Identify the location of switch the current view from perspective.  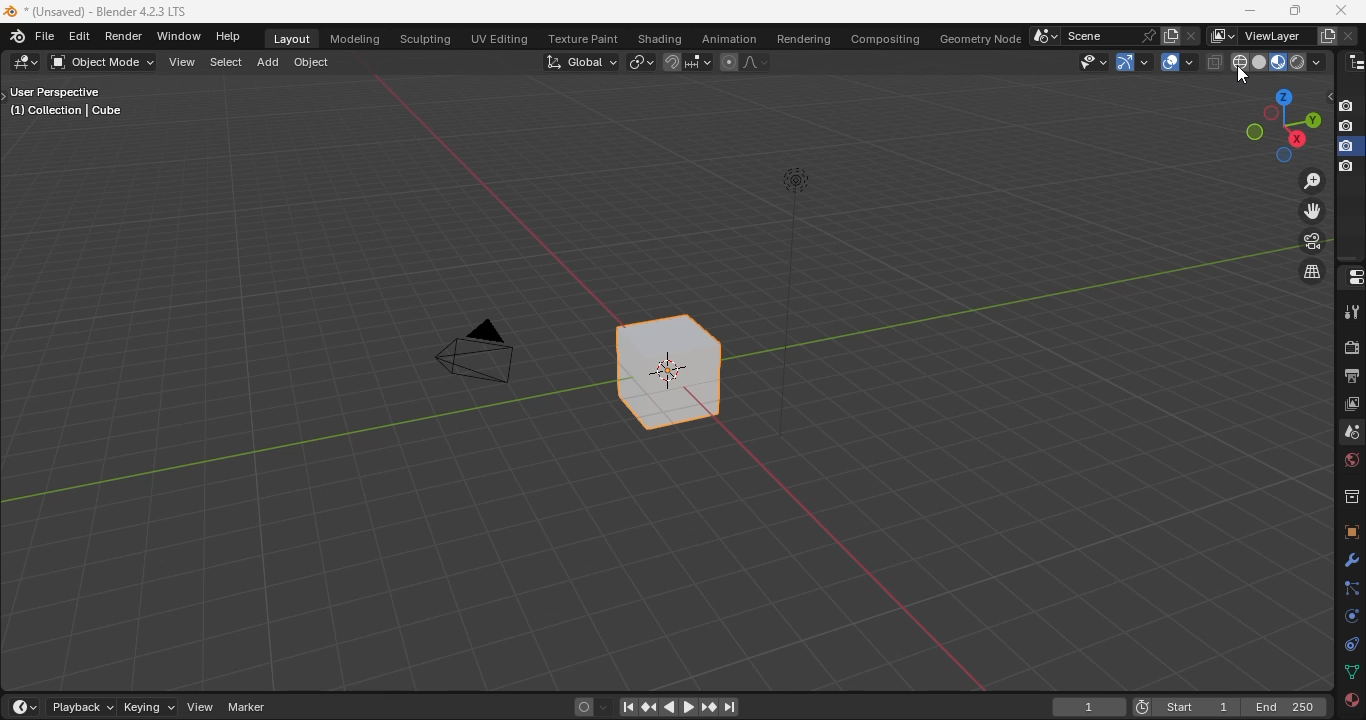
(1312, 272).